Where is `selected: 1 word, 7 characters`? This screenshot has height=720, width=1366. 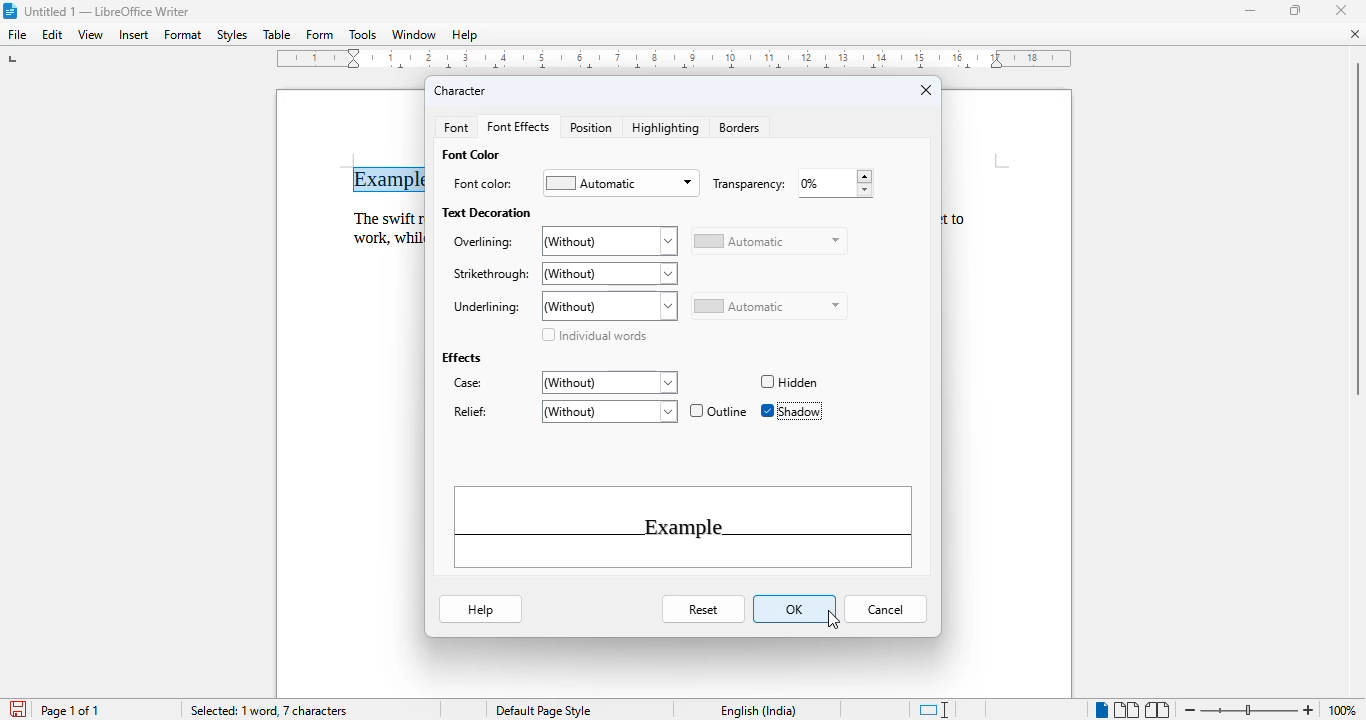 selected: 1 word, 7 characters is located at coordinates (271, 711).